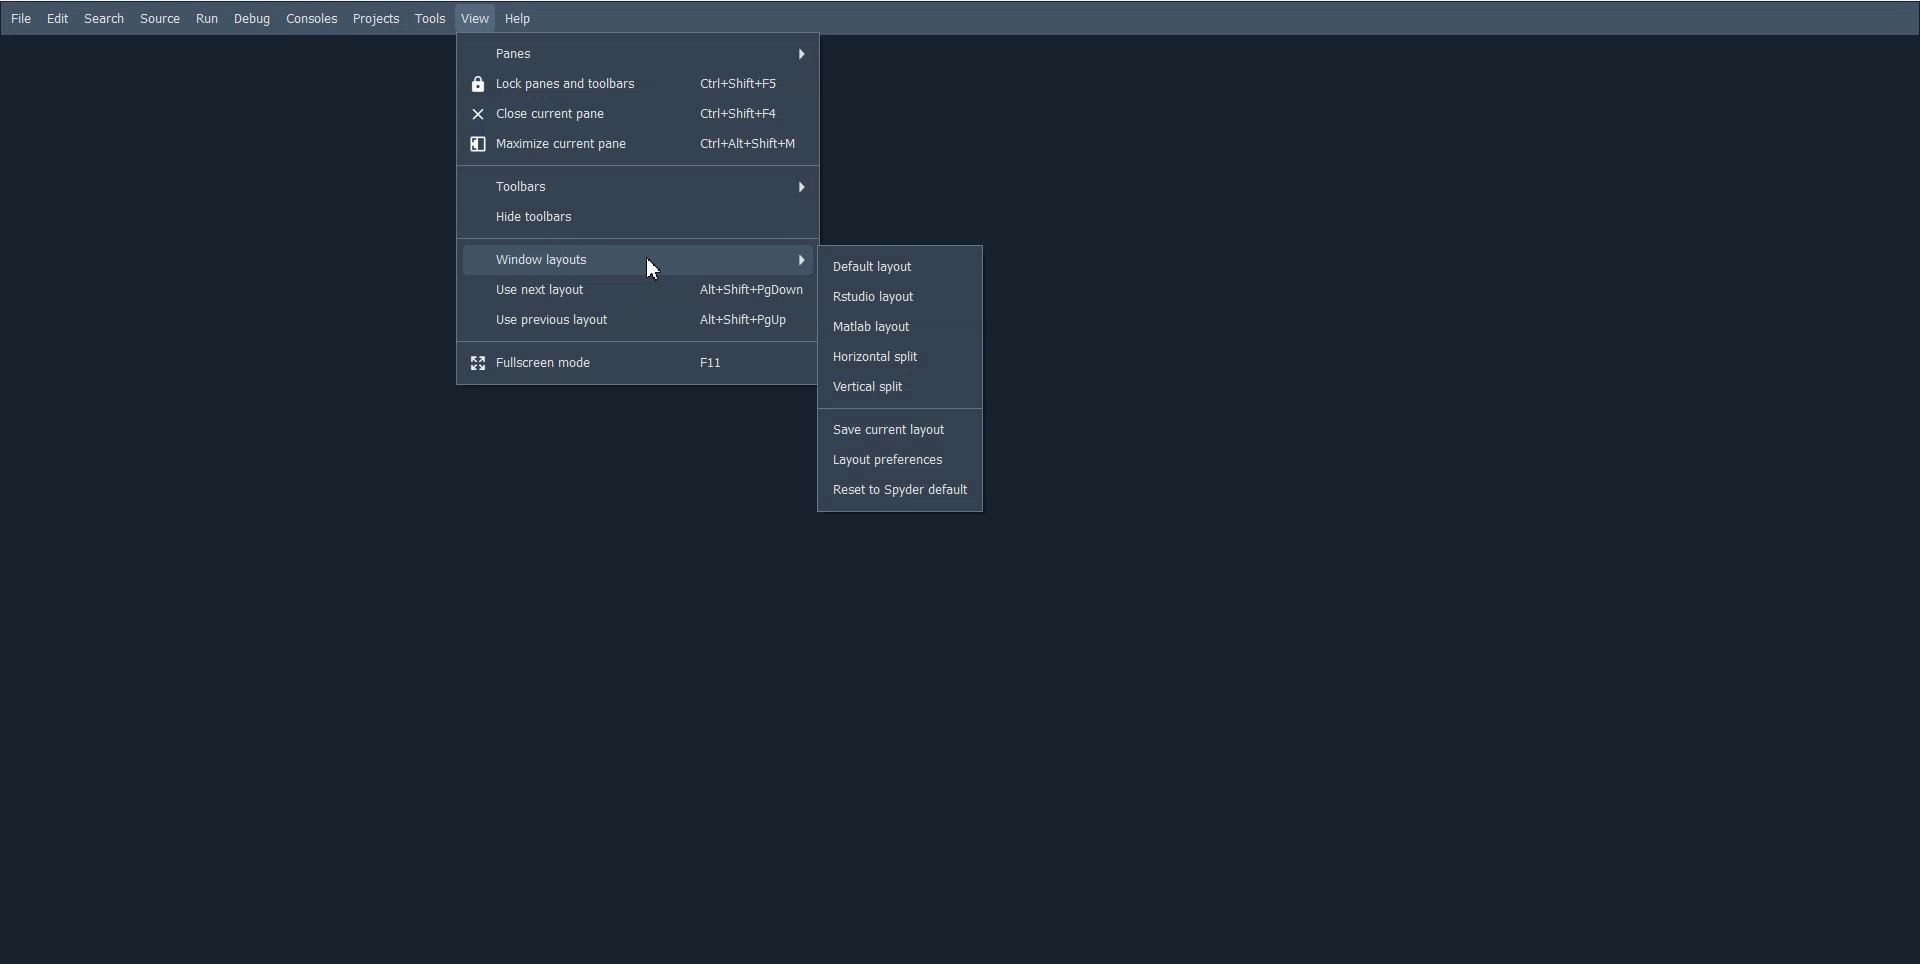  What do you see at coordinates (901, 265) in the screenshot?
I see `Default layout` at bounding box center [901, 265].